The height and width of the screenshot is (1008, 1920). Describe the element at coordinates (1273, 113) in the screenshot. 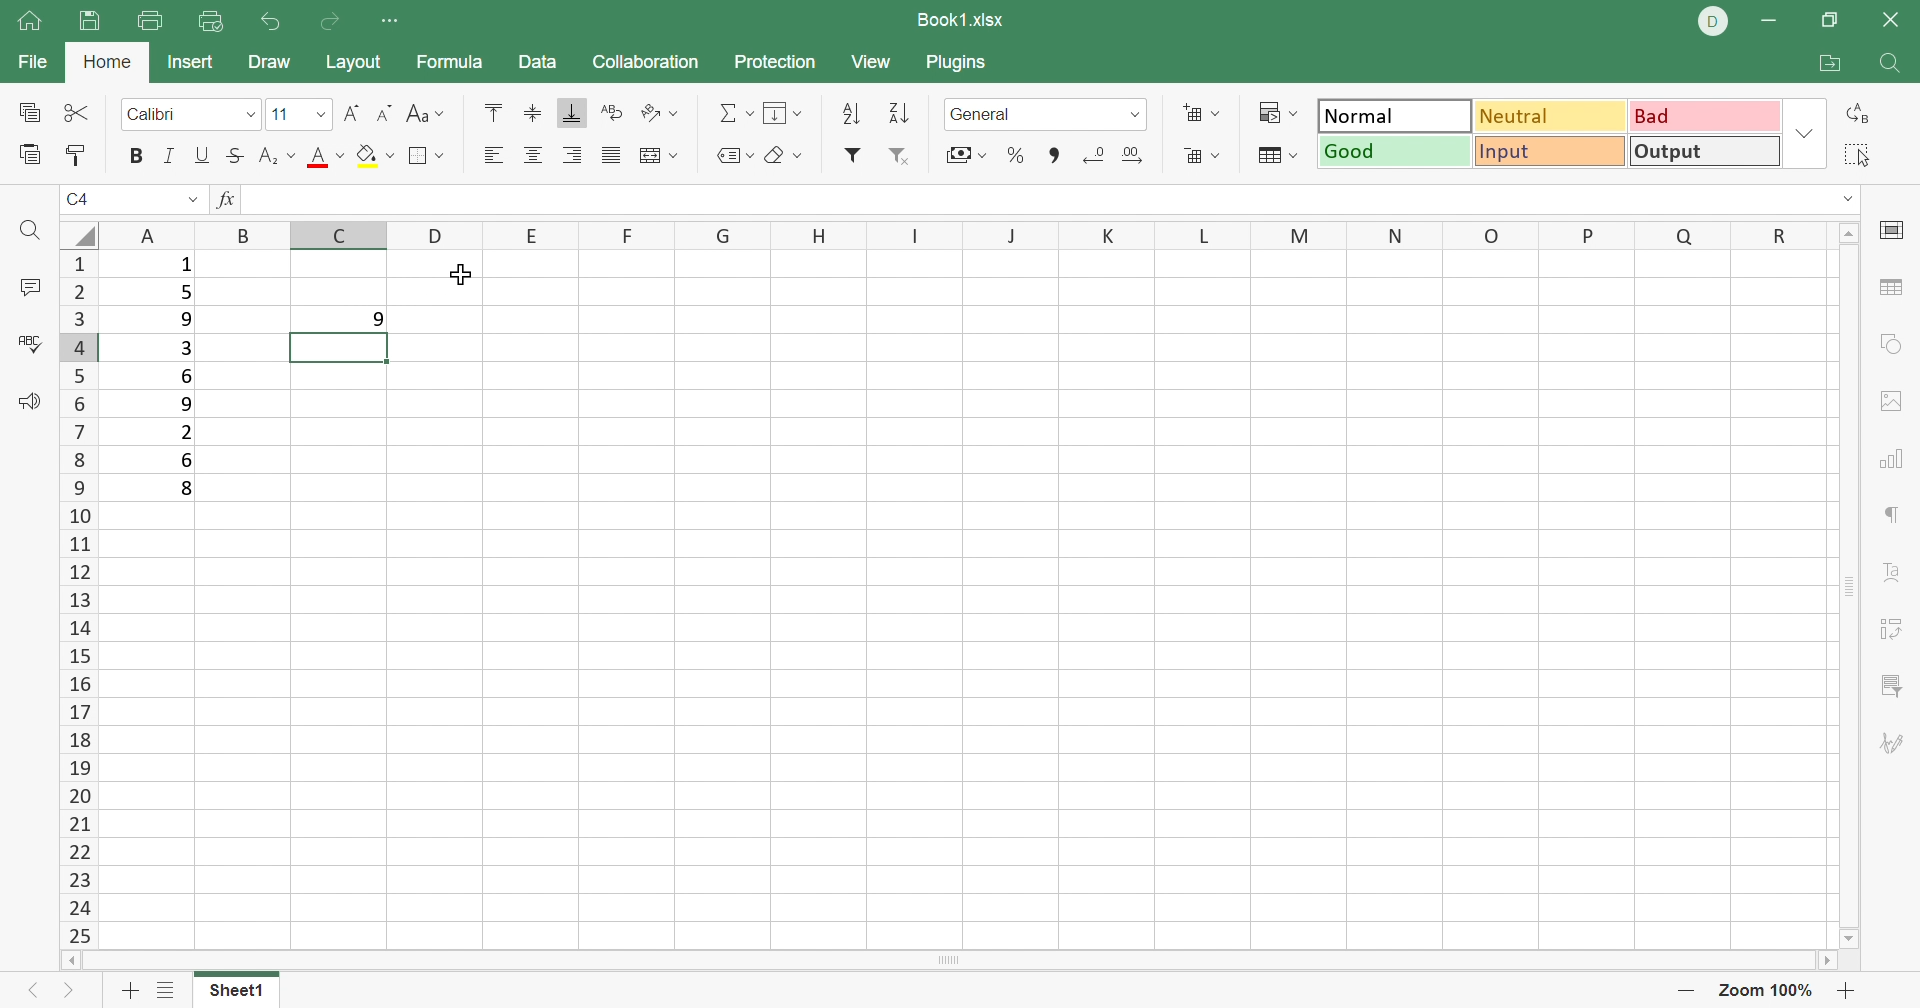

I see `Conditional formatting` at that location.